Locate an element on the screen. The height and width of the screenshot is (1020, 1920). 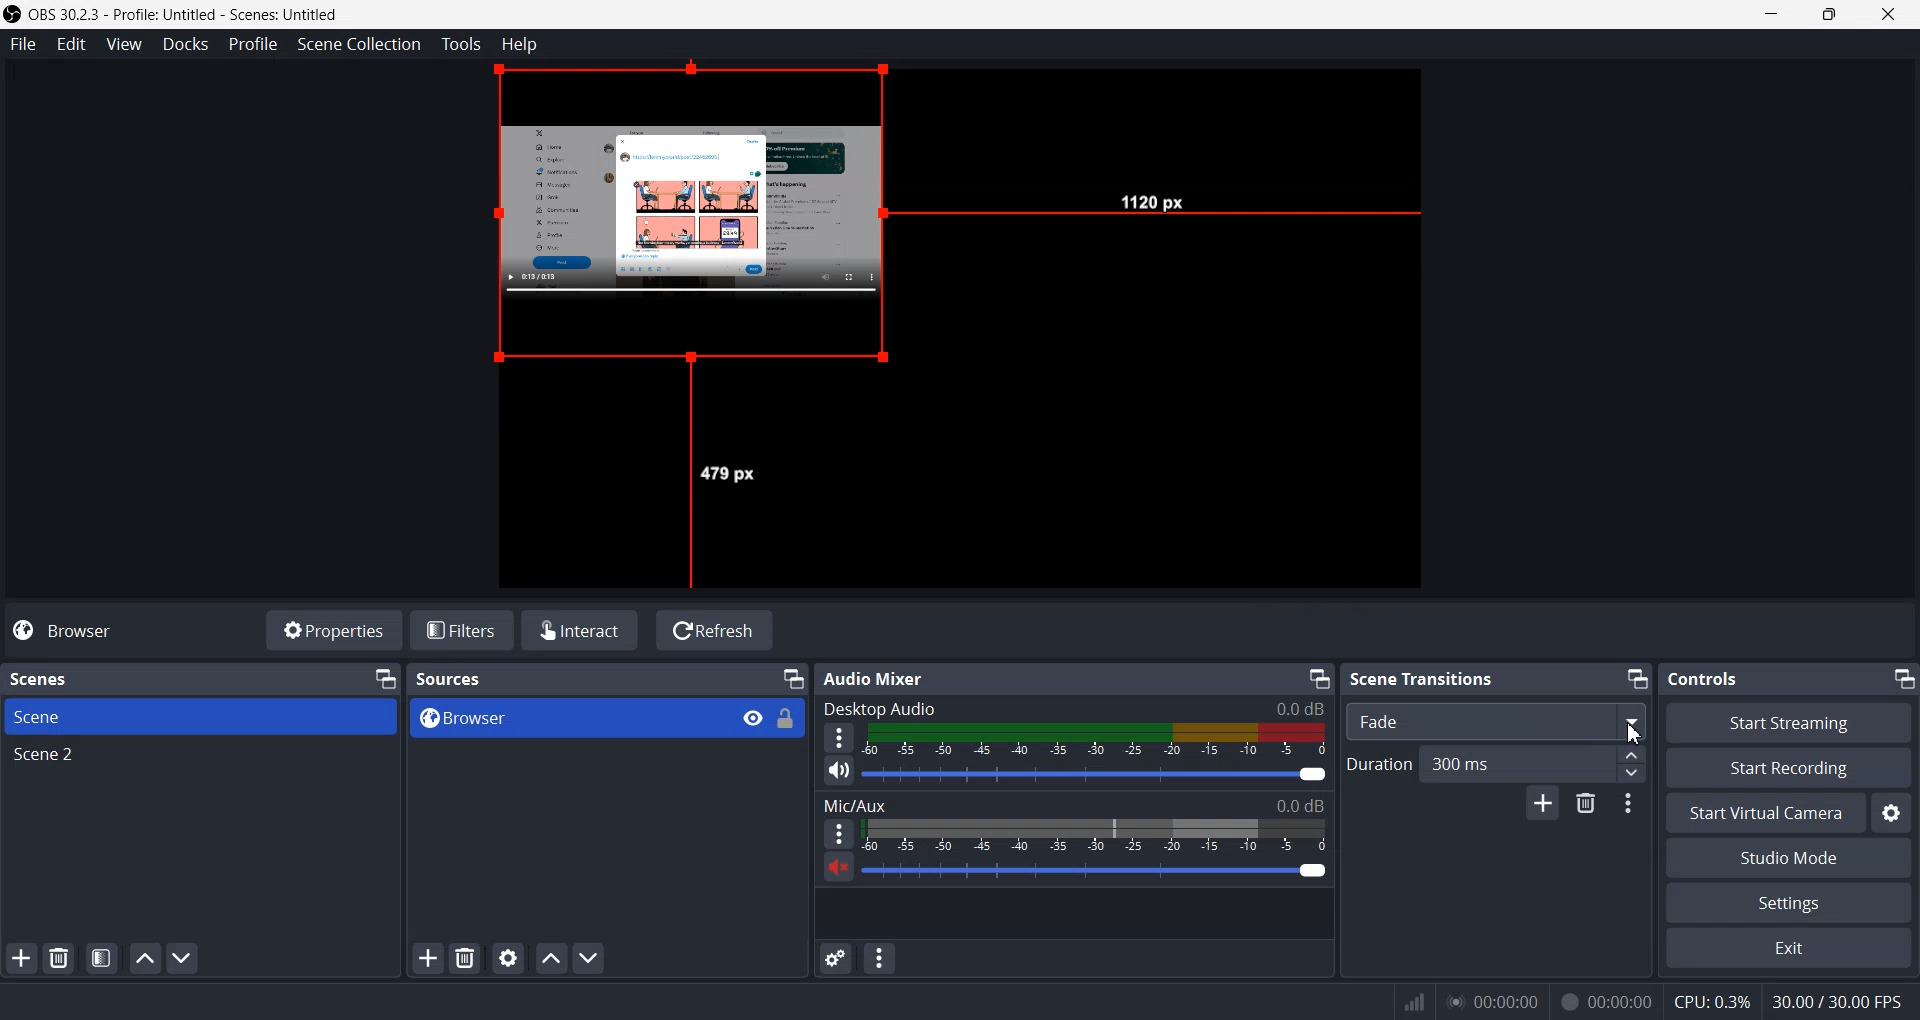
Mute / Unmute is located at coordinates (835, 866).